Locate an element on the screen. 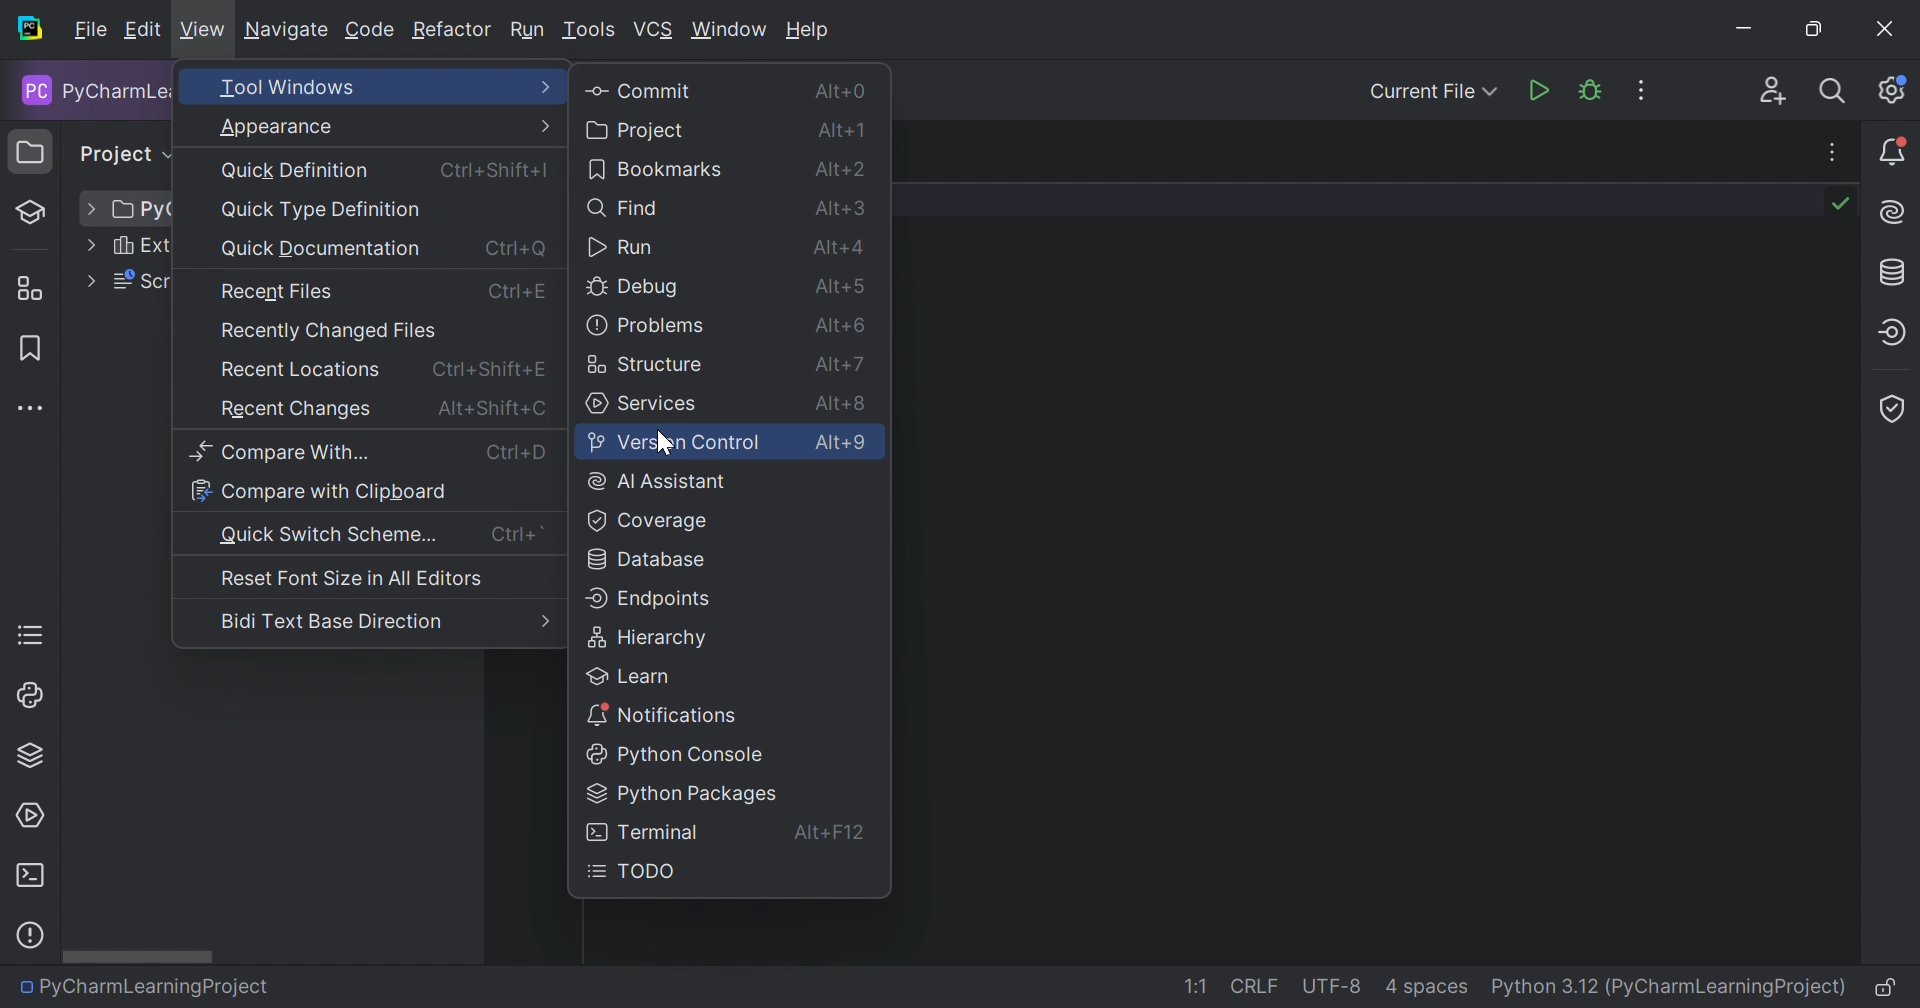 The image size is (1920, 1008). Endpoints is located at coordinates (650, 598).